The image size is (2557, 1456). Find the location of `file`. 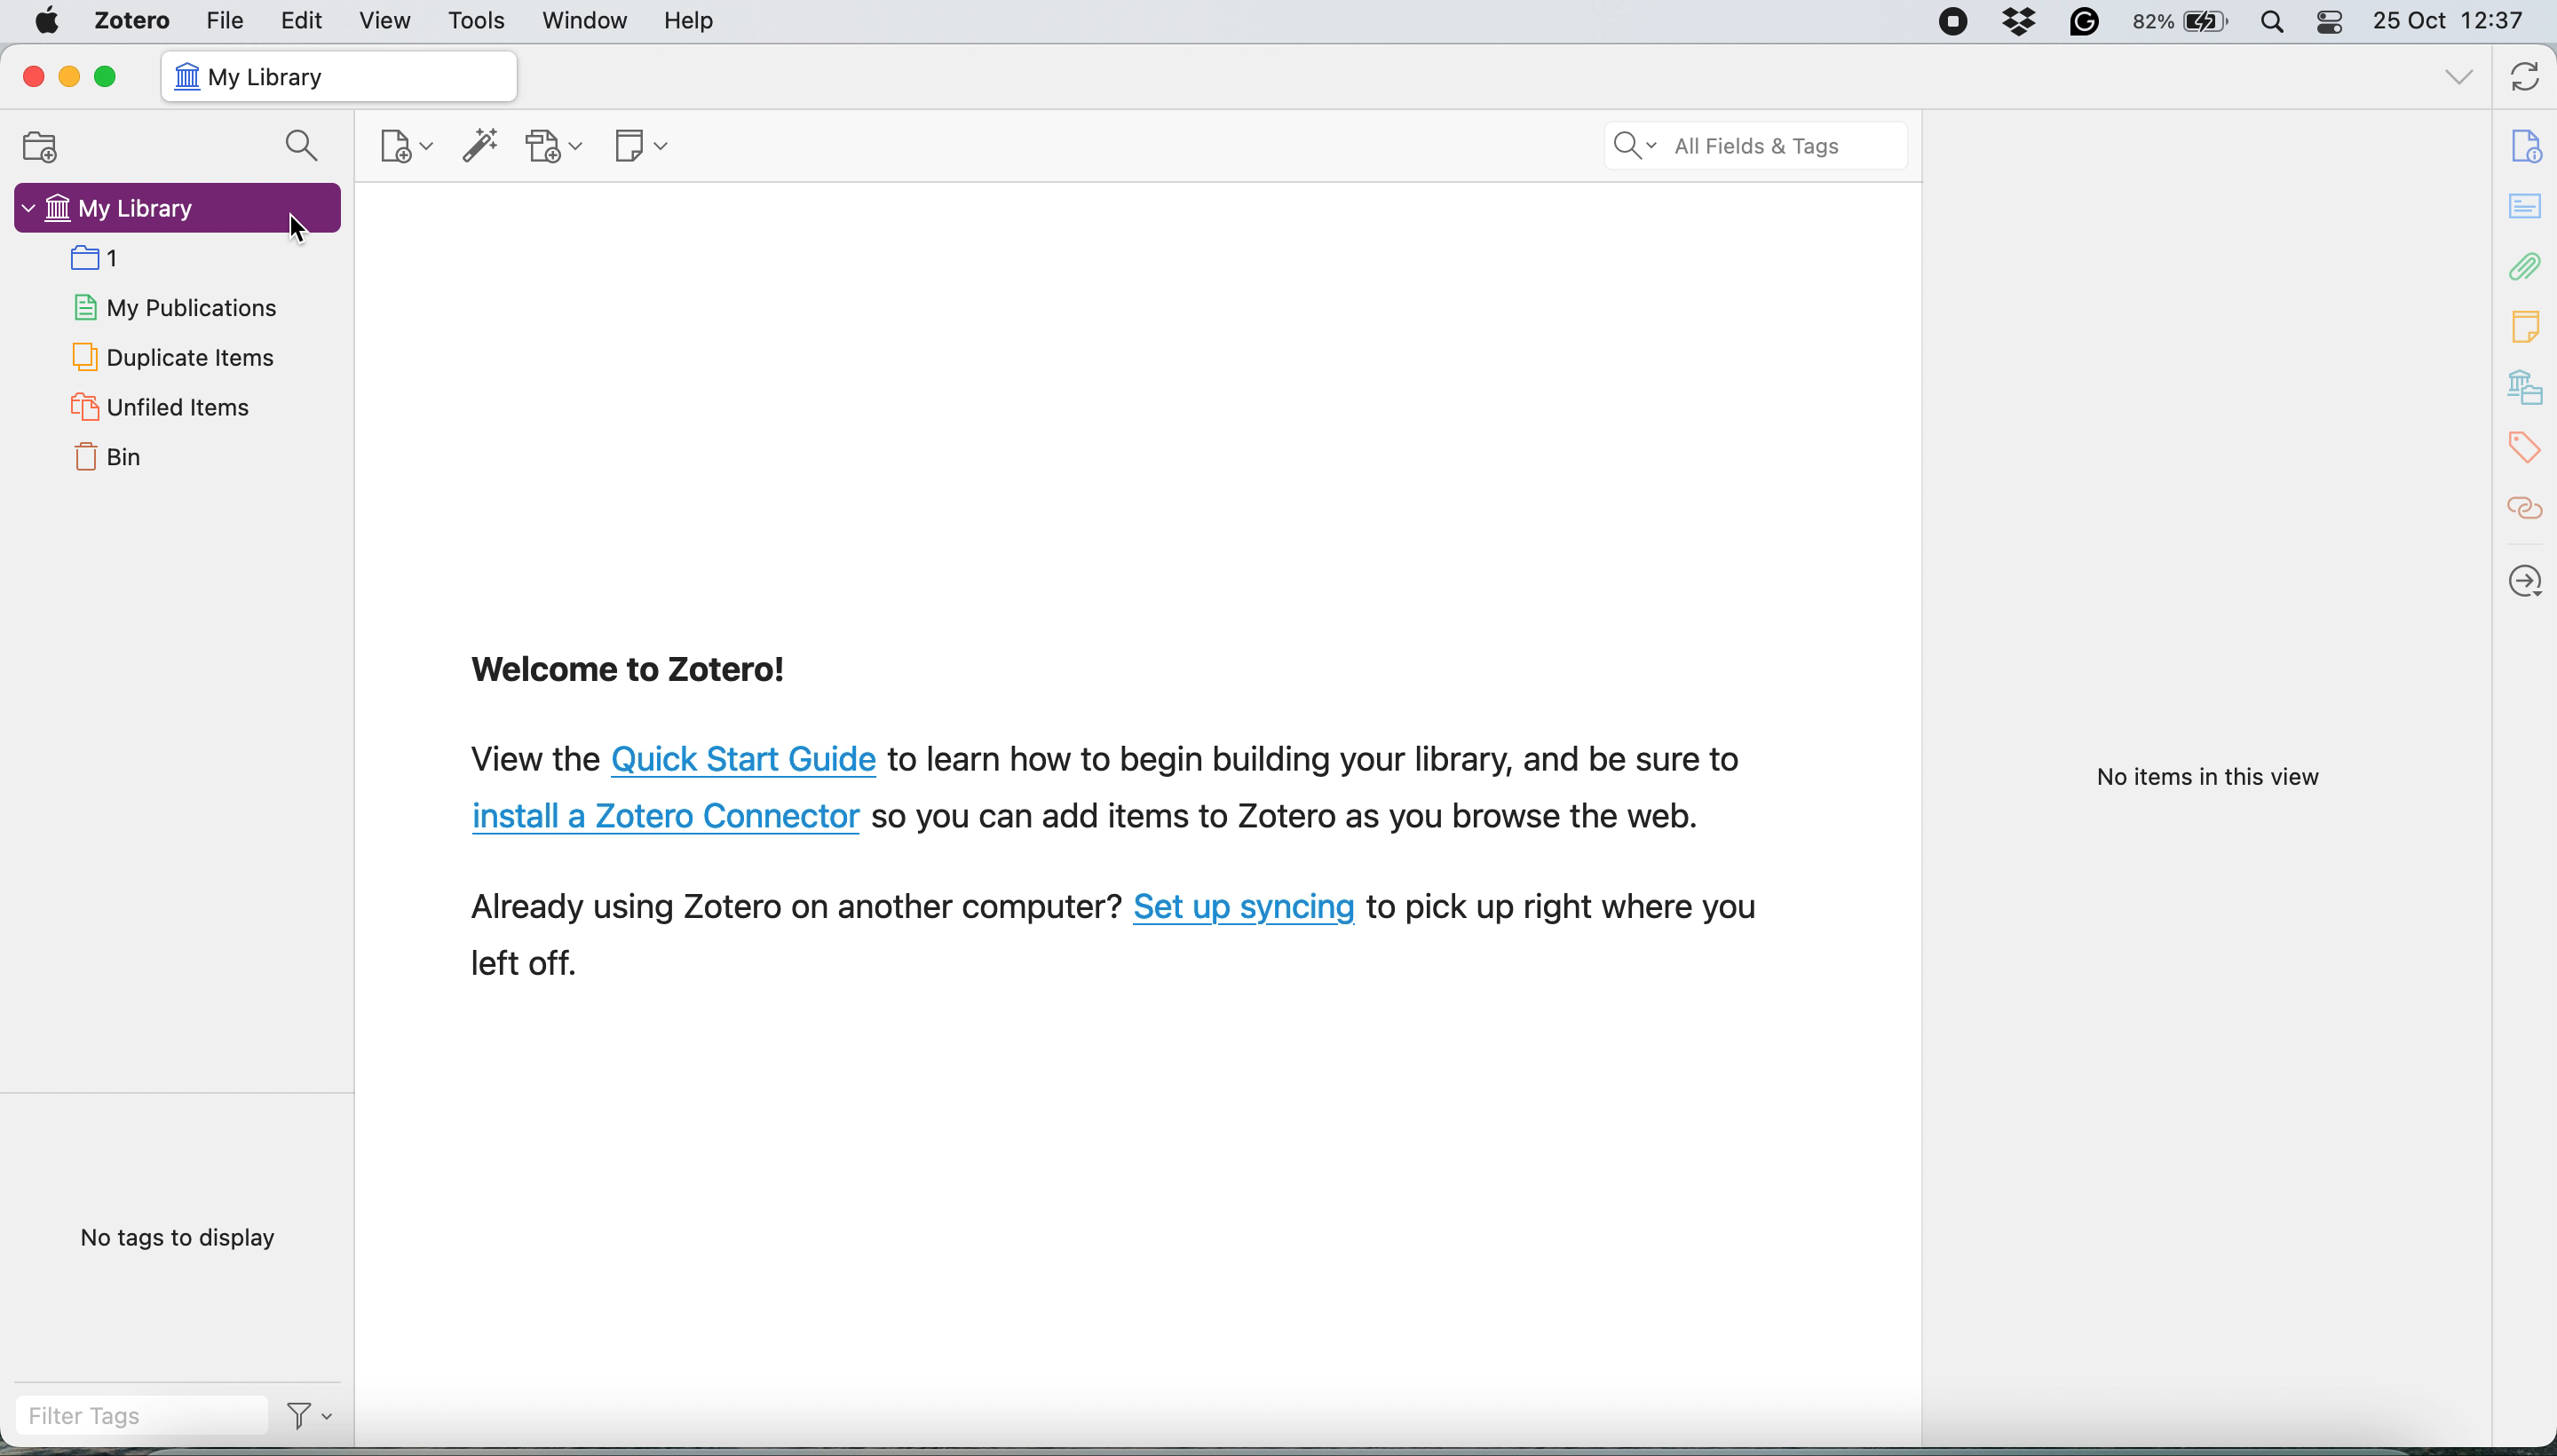

file is located at coordinates (224, 20).